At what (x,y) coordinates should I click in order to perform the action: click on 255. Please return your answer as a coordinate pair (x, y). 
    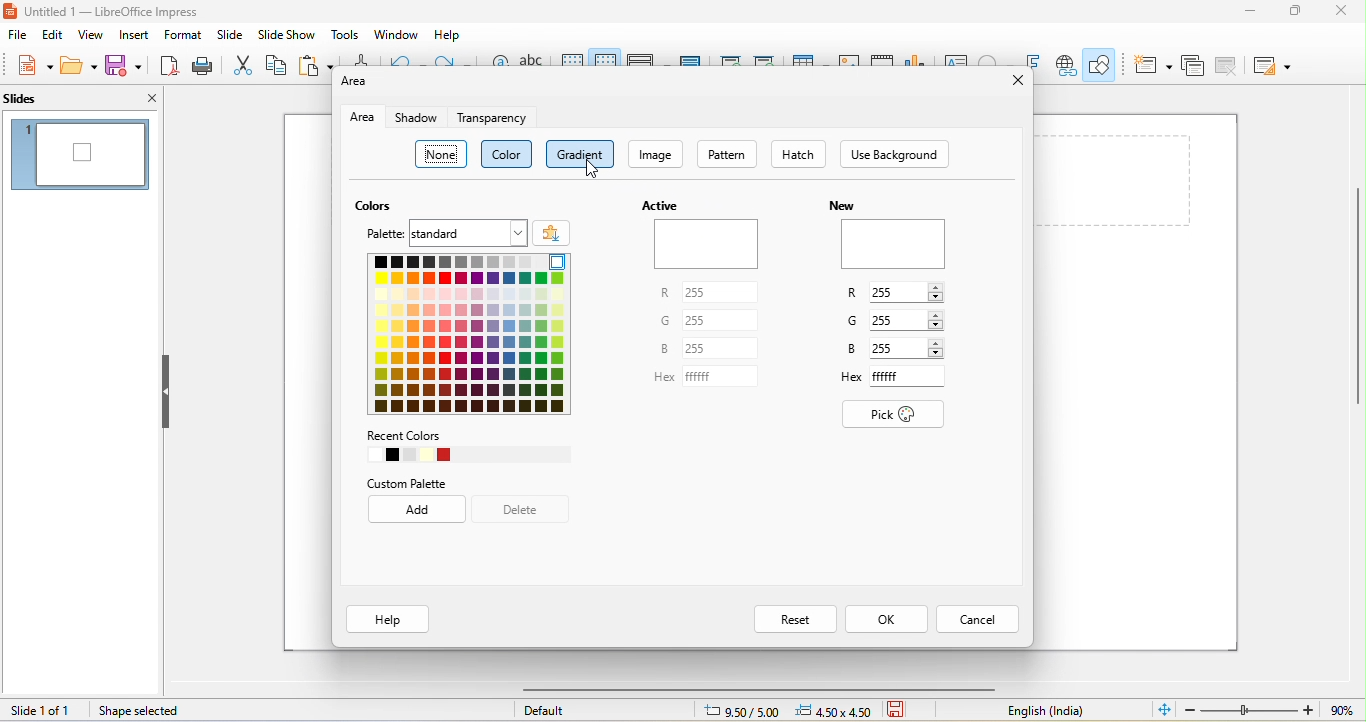
    Looking at the image, I should click on (897, 347).